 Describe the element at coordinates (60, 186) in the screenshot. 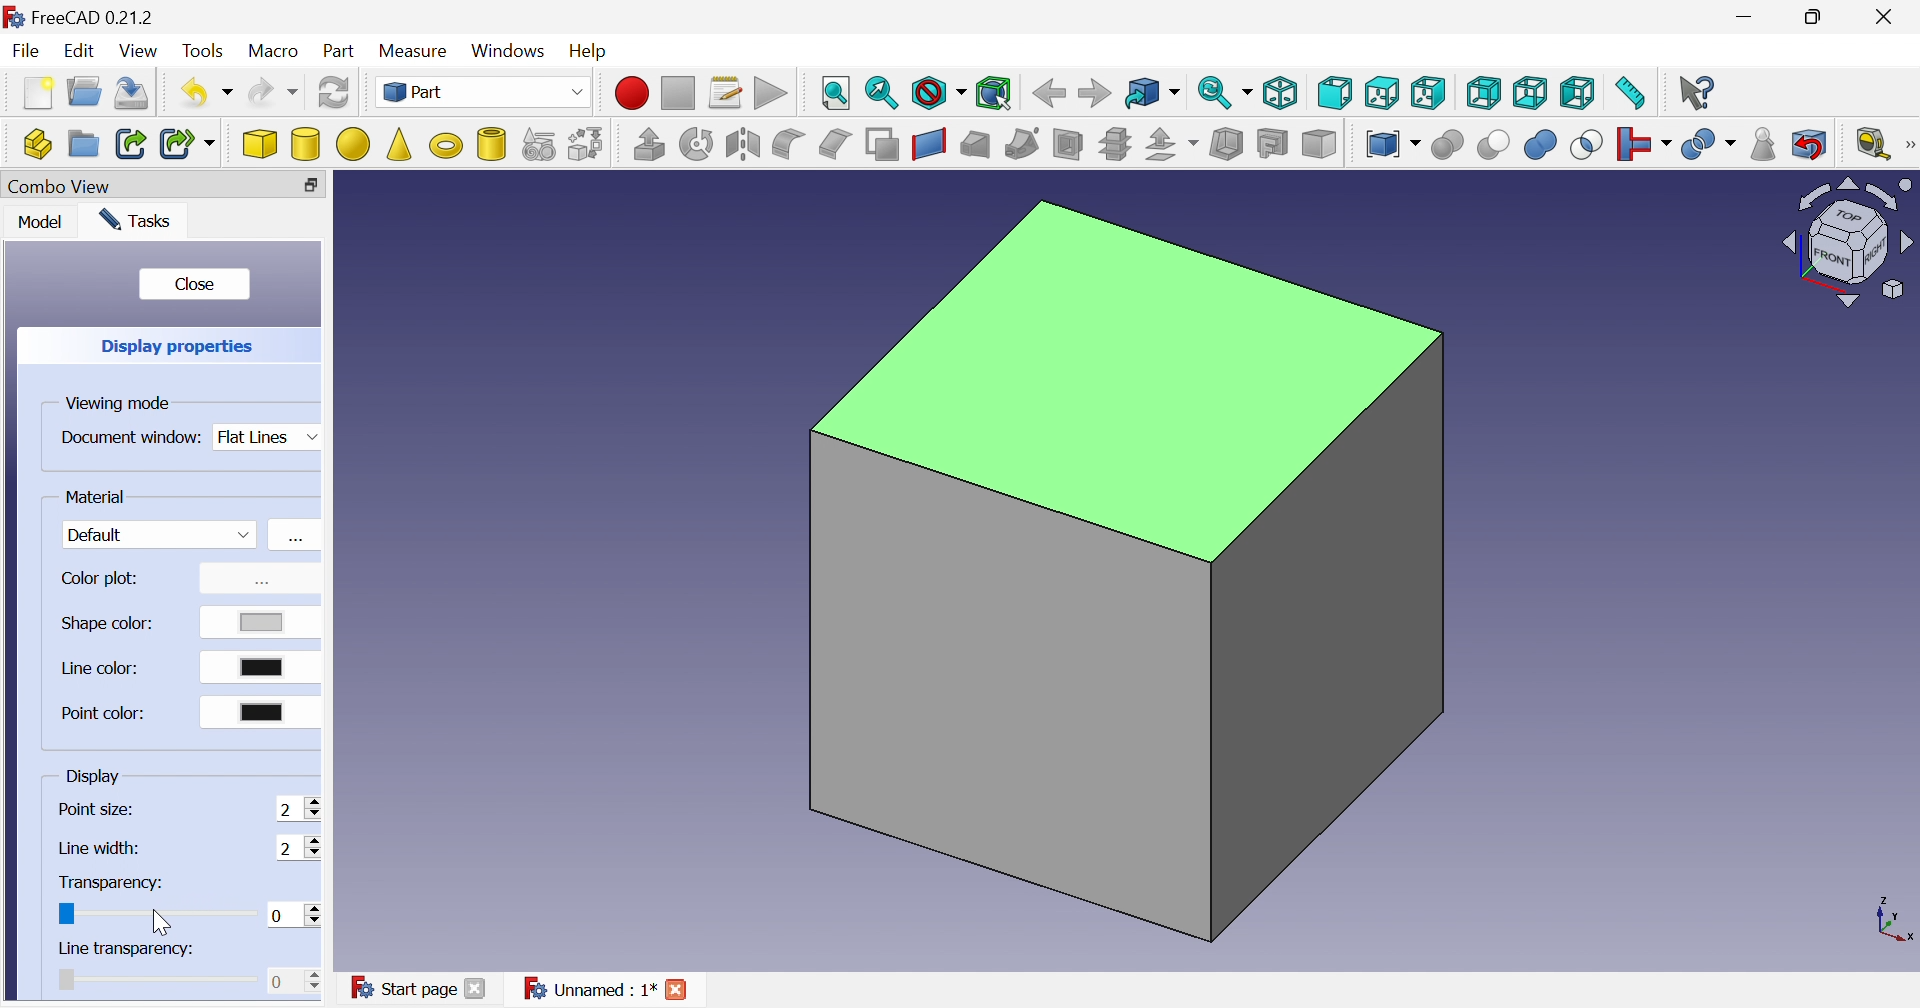

I see `Combo View` at that location.